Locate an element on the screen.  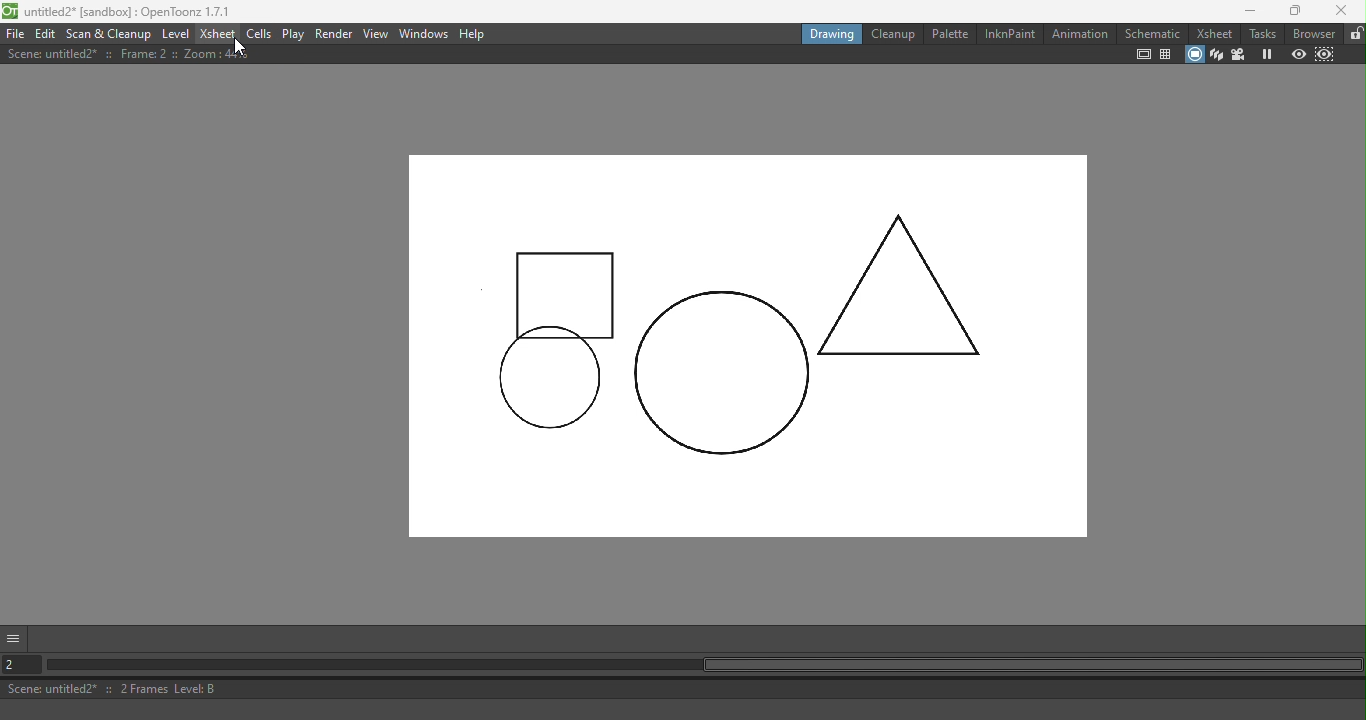
Camera view is located at coordinates (1238, 55).